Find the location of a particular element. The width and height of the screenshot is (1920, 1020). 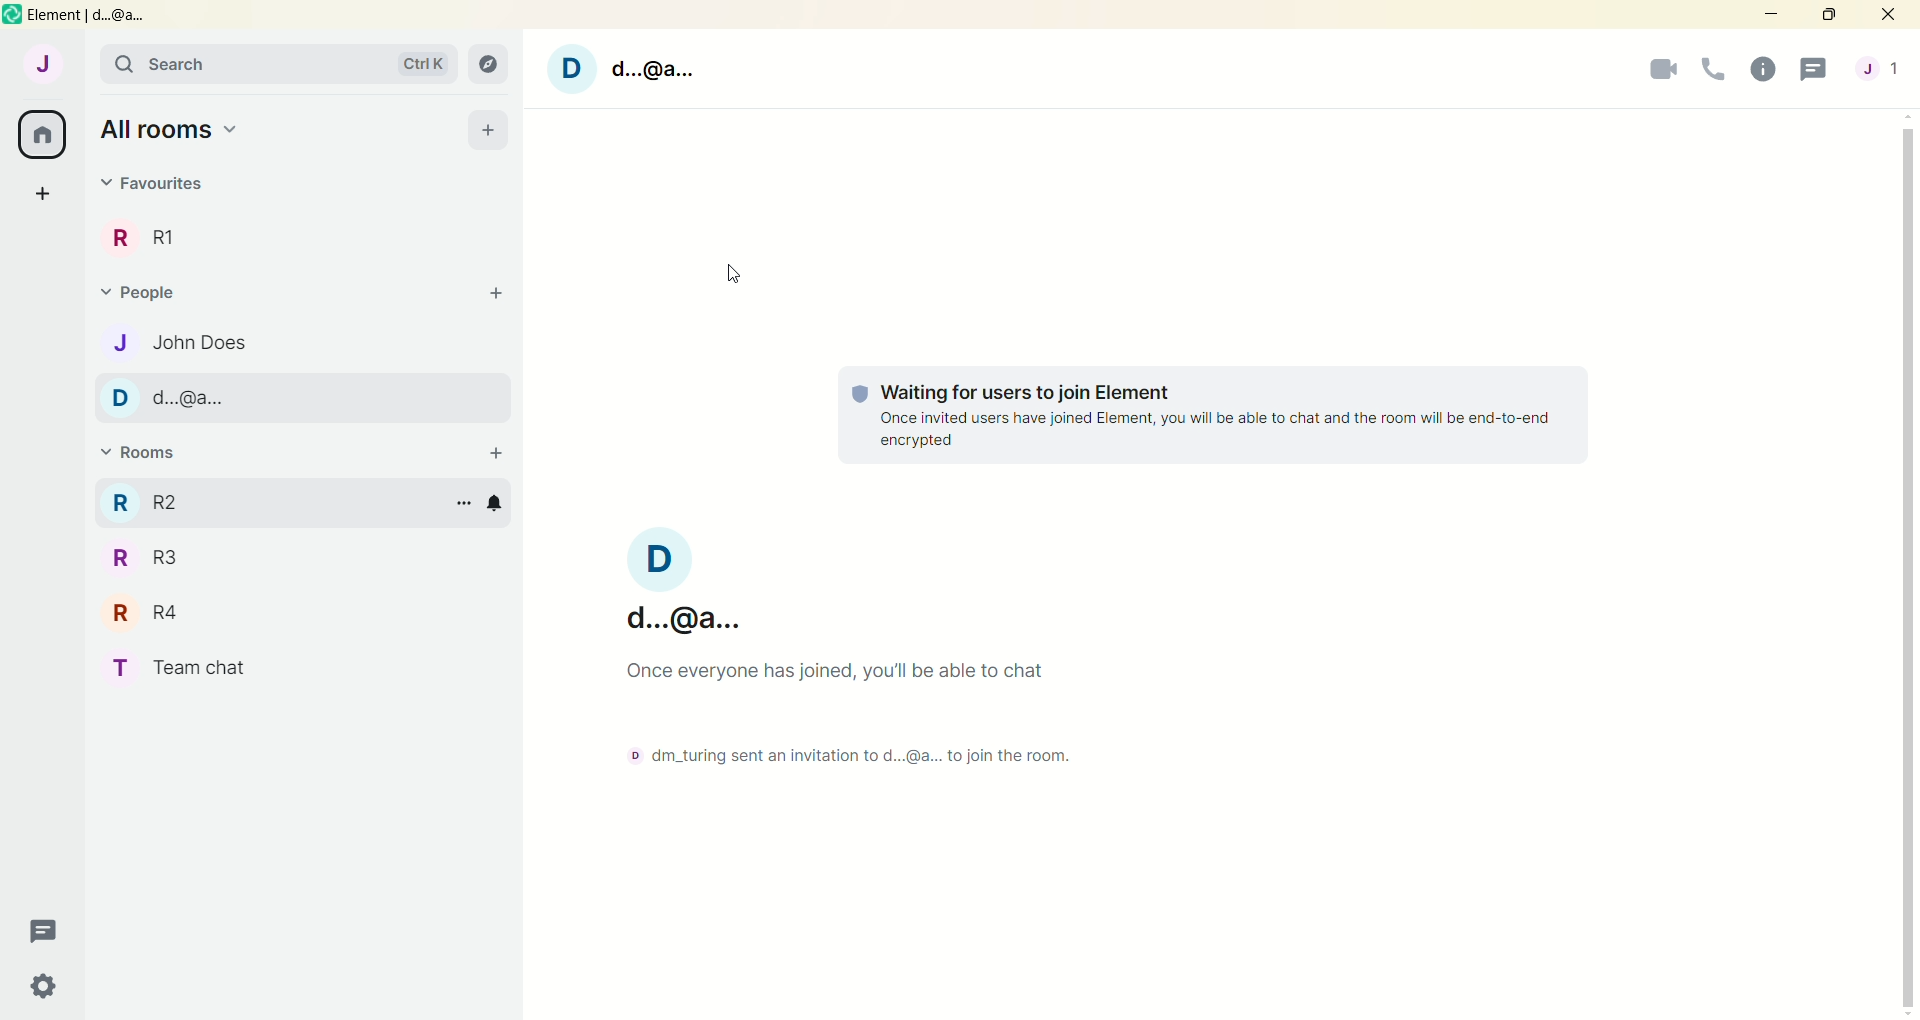

Notification is located at coordinates (503, 503).